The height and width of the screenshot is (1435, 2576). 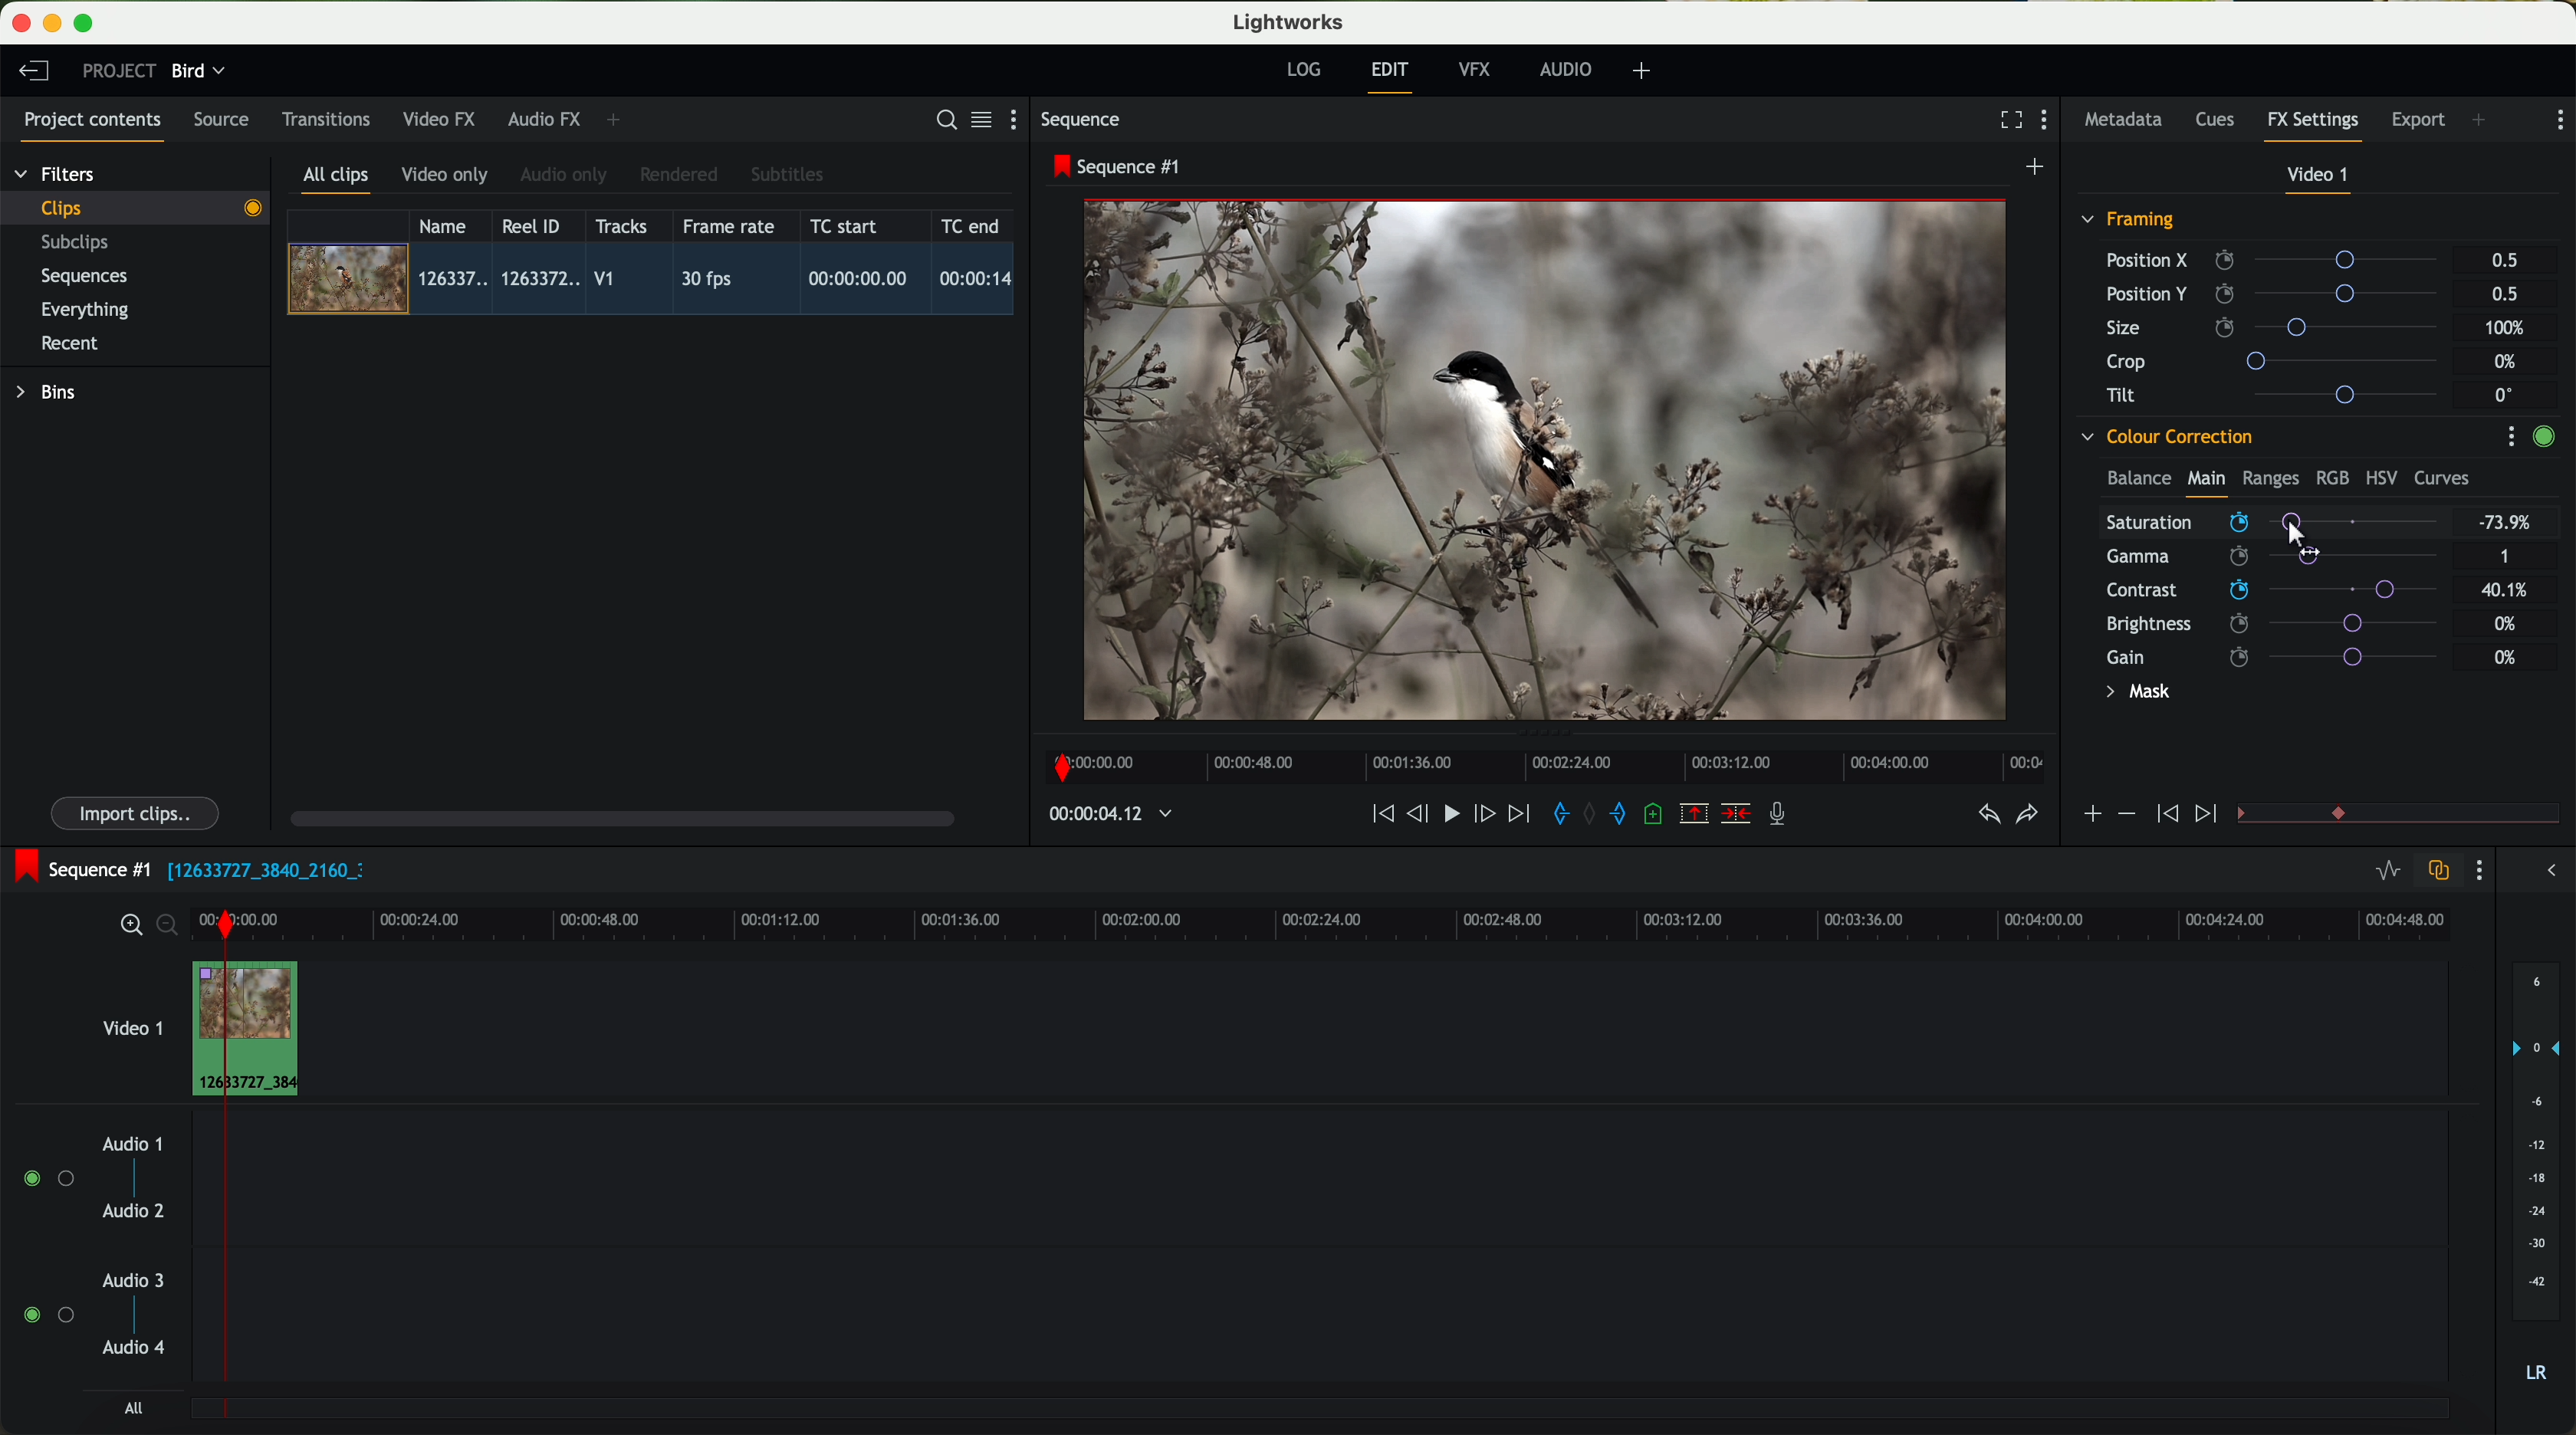 What do you see at coordinates (979, 119) in the screenshot?
I see `toggle between list and title view` at bounding box center [979, 119].